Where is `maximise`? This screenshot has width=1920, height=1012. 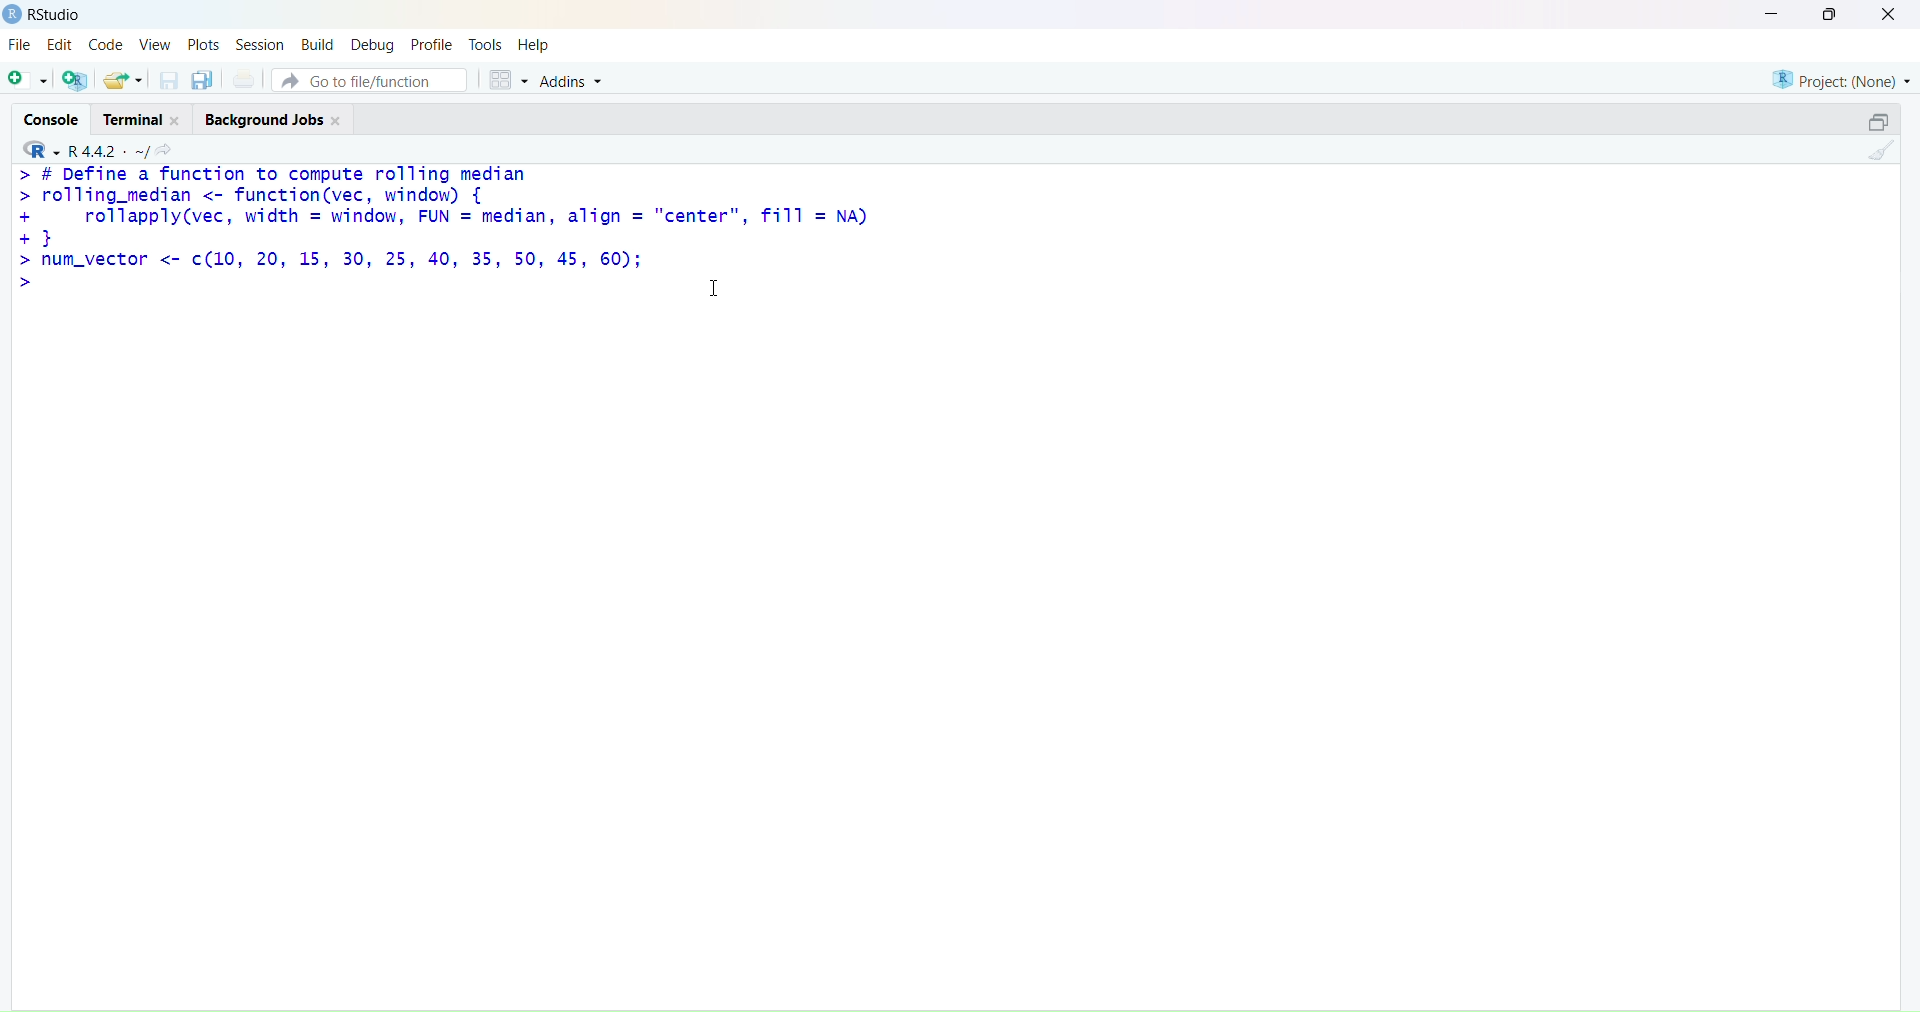
maximise is located at coordinates (1829, 14).